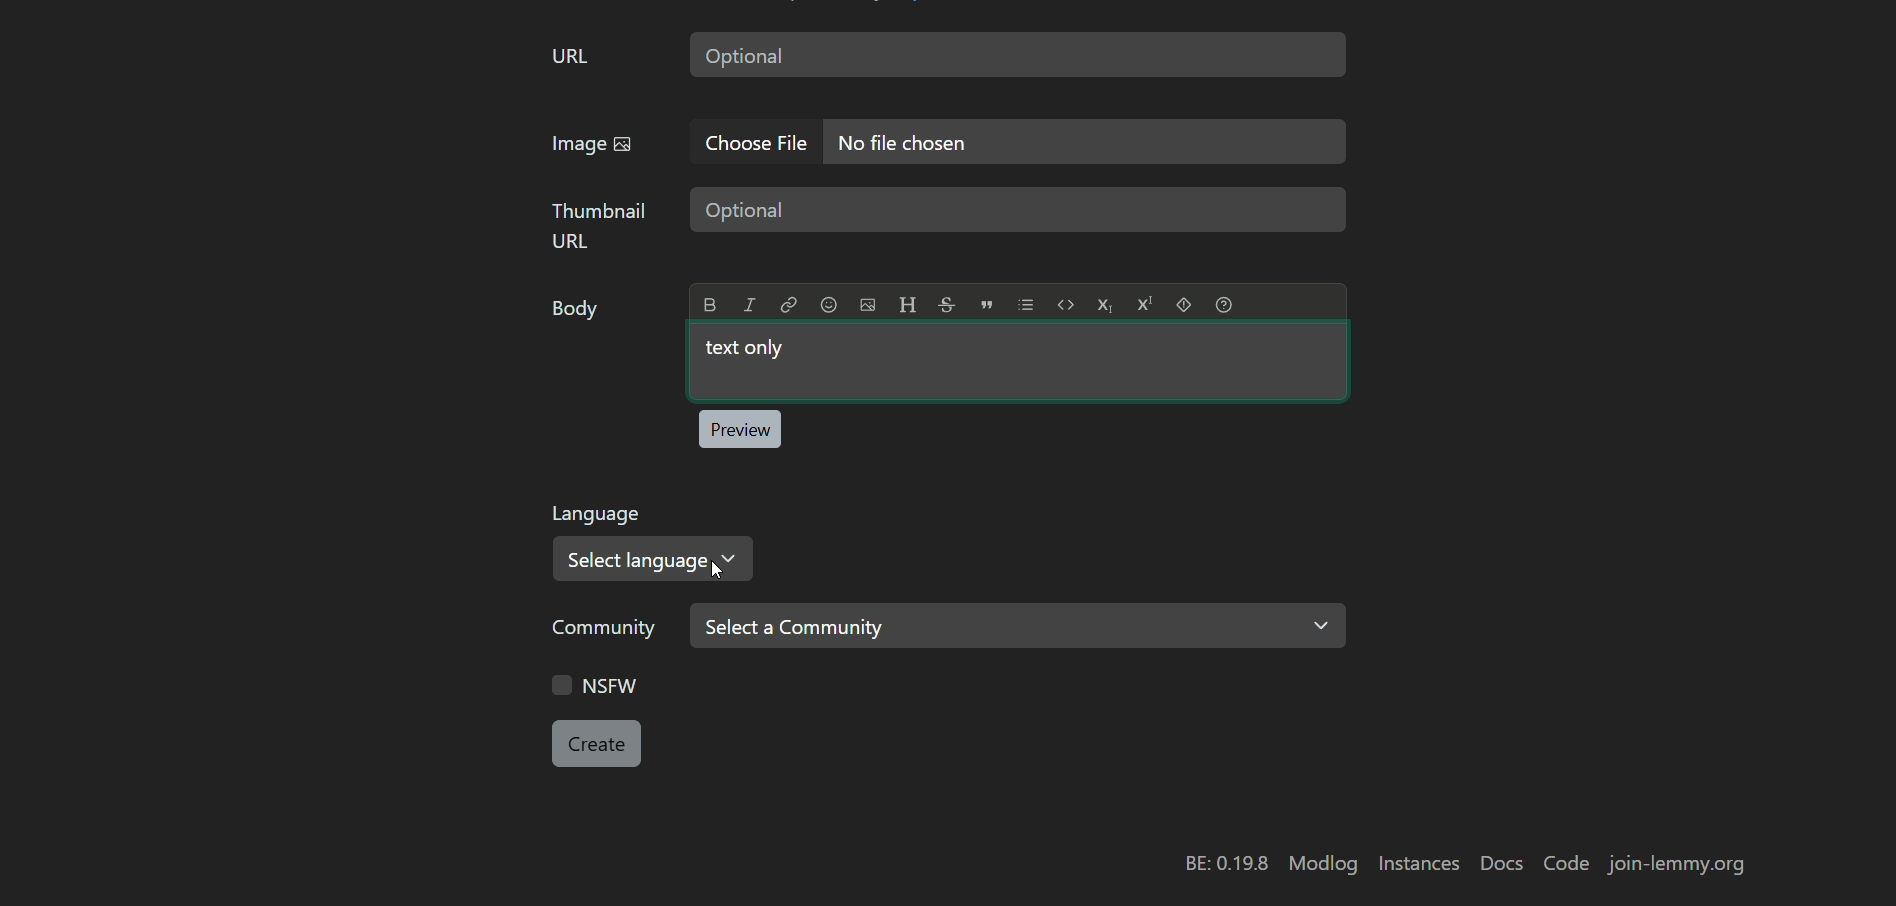 This screenshot has width=1896, height=906. I want to click on create button, so click(597, 744).